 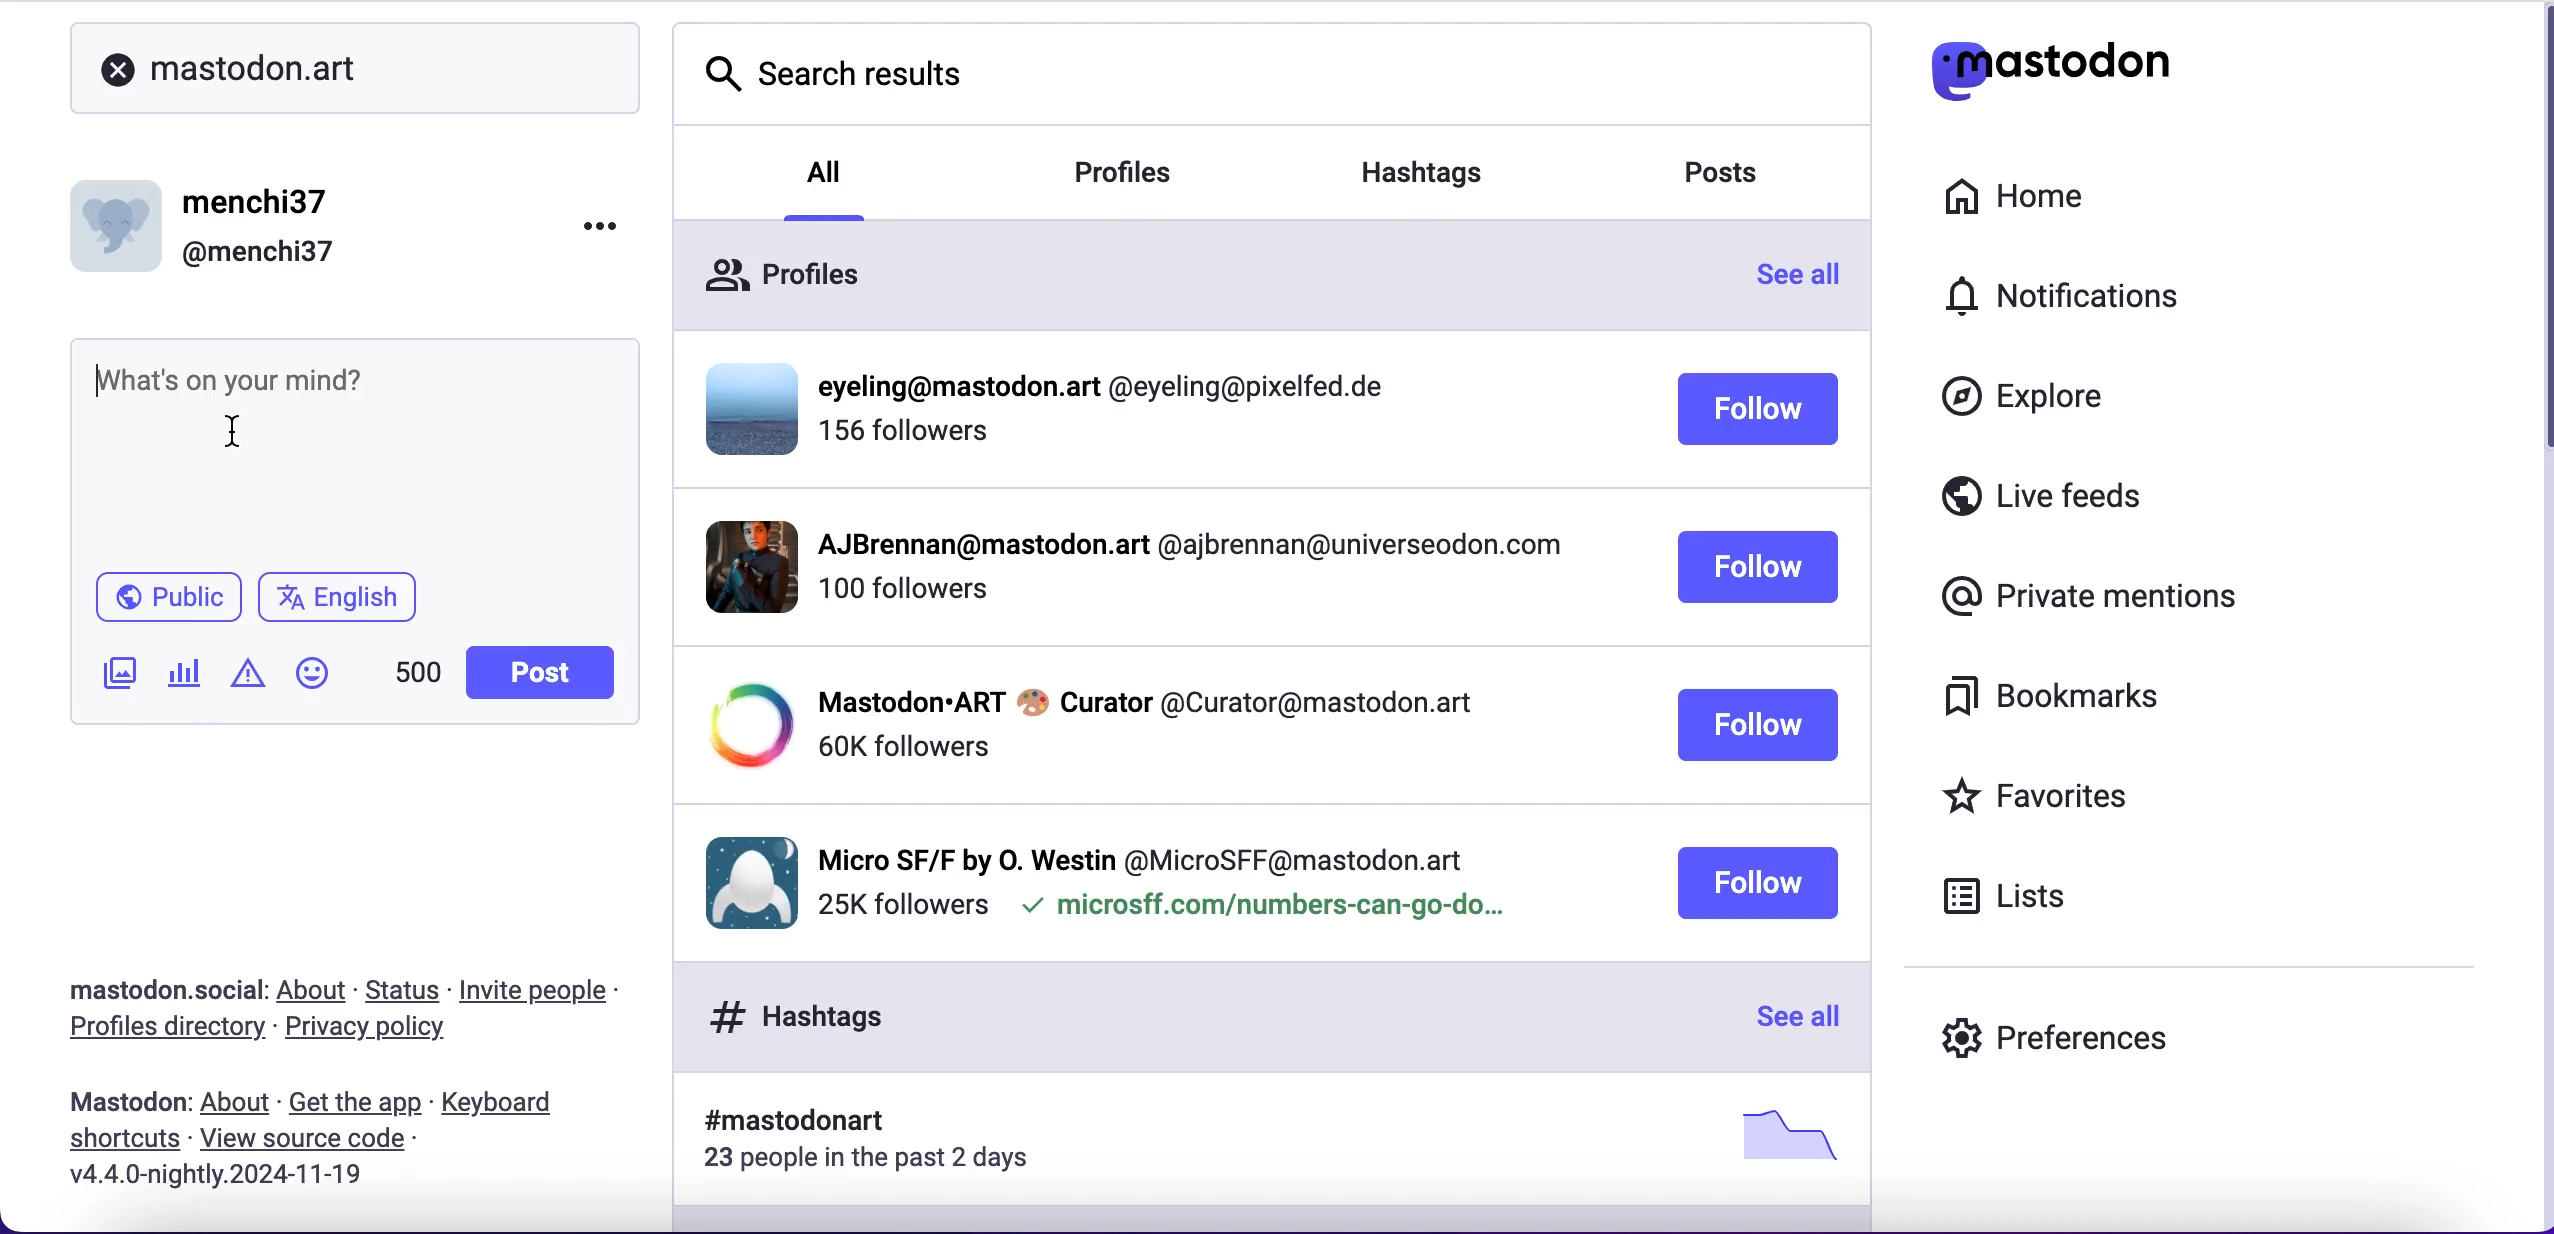 What do you see at coordinates (782, 1122) in the screenshot?
I see `hashtag` at bounding box center [782, 1122].